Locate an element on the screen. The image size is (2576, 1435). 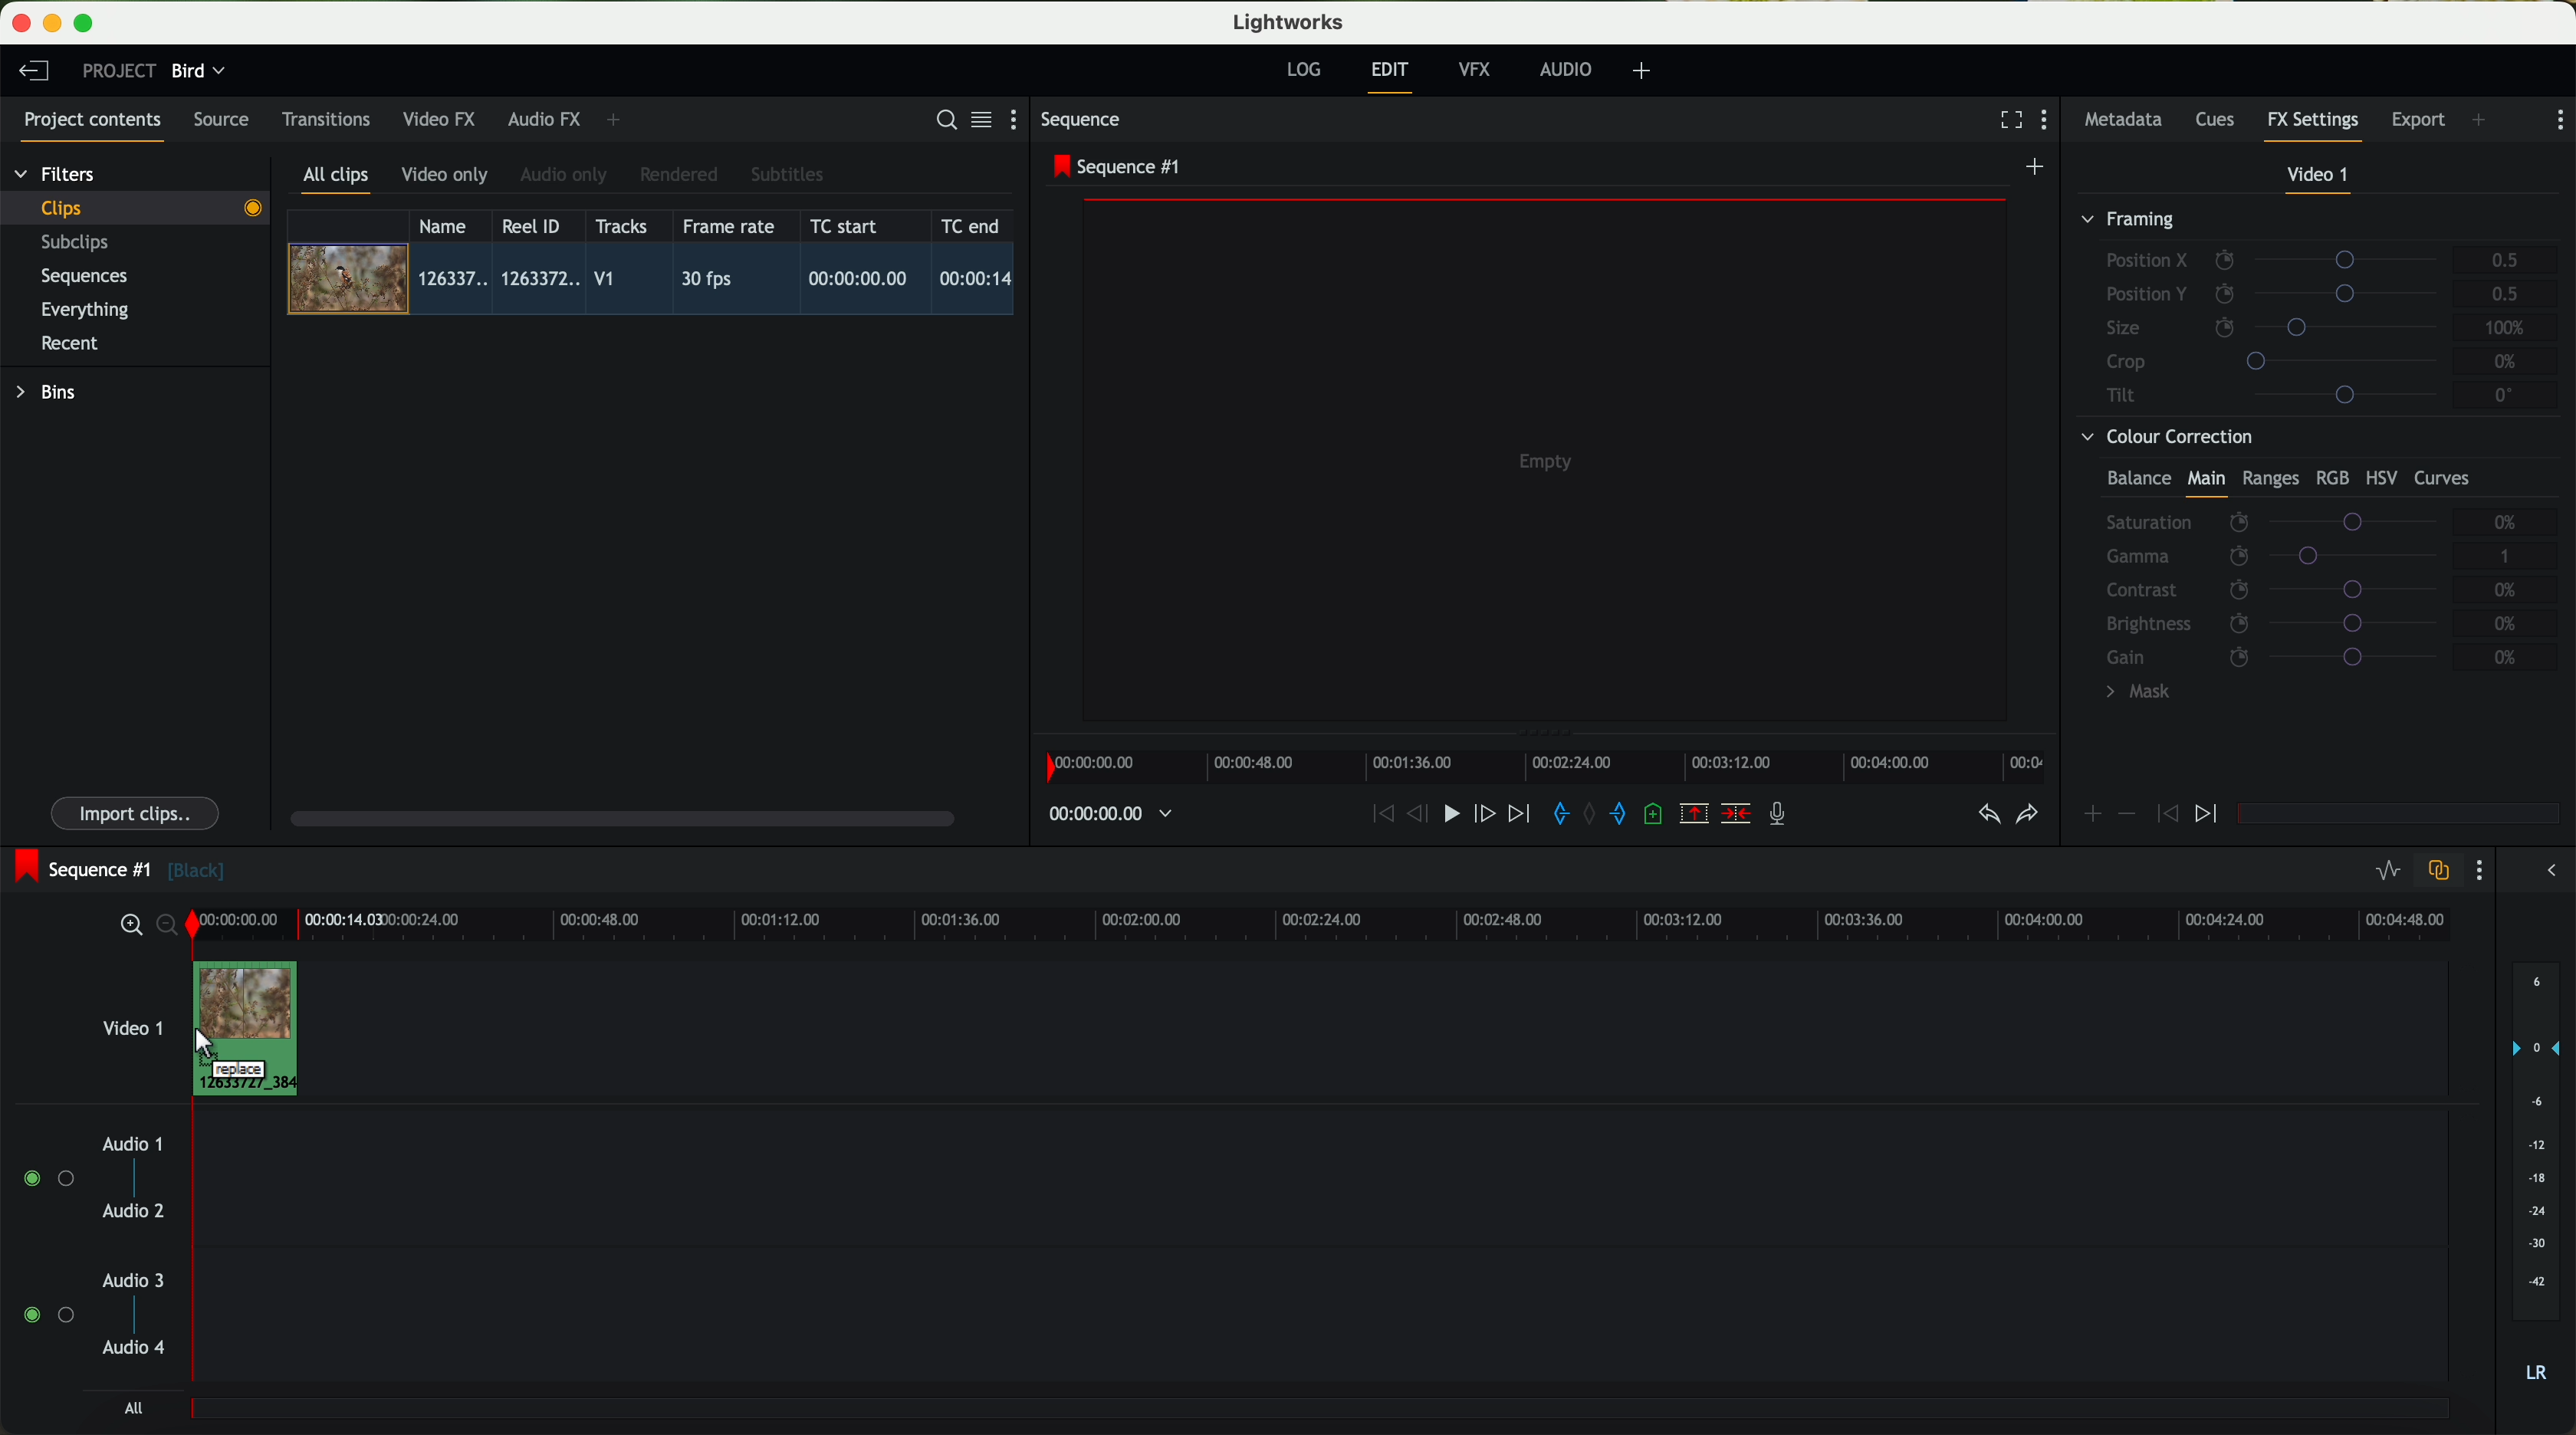
show/hide the full audio mix is located at coordinates (2545, 871).